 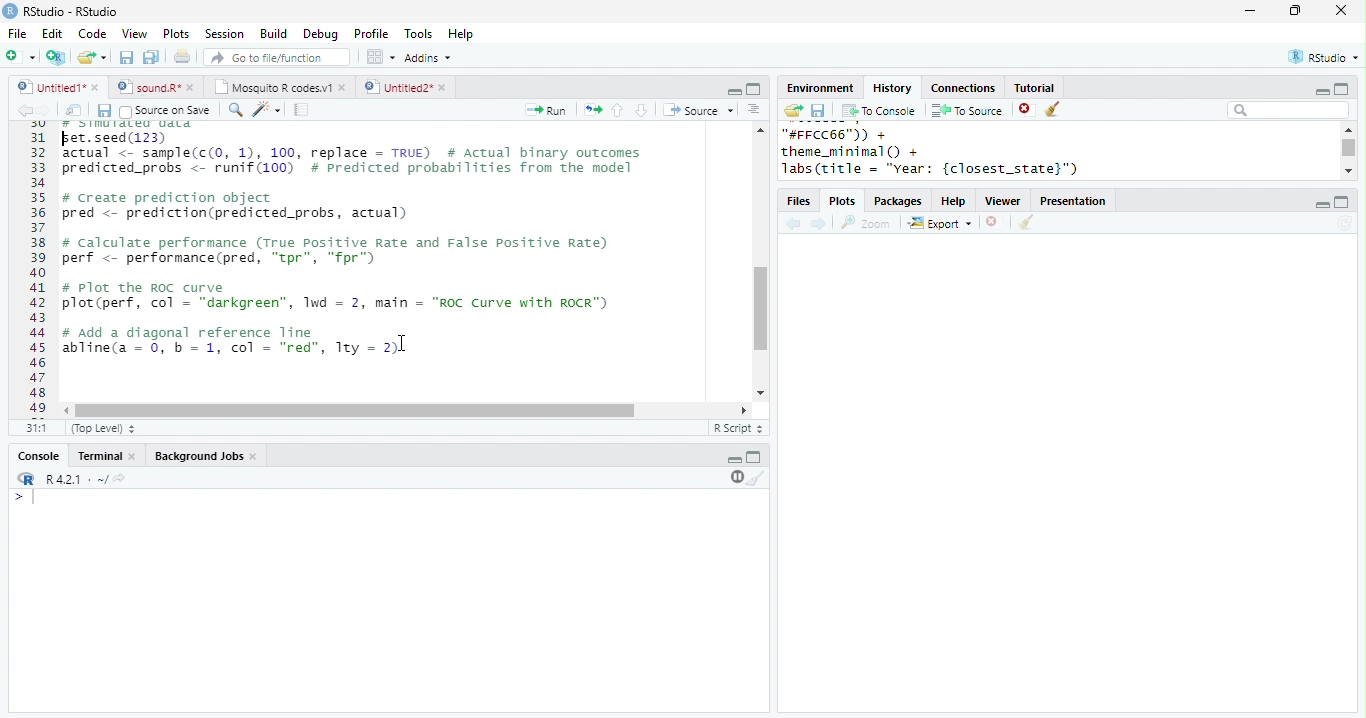 I want to click on back, so click(x=793, y=225).